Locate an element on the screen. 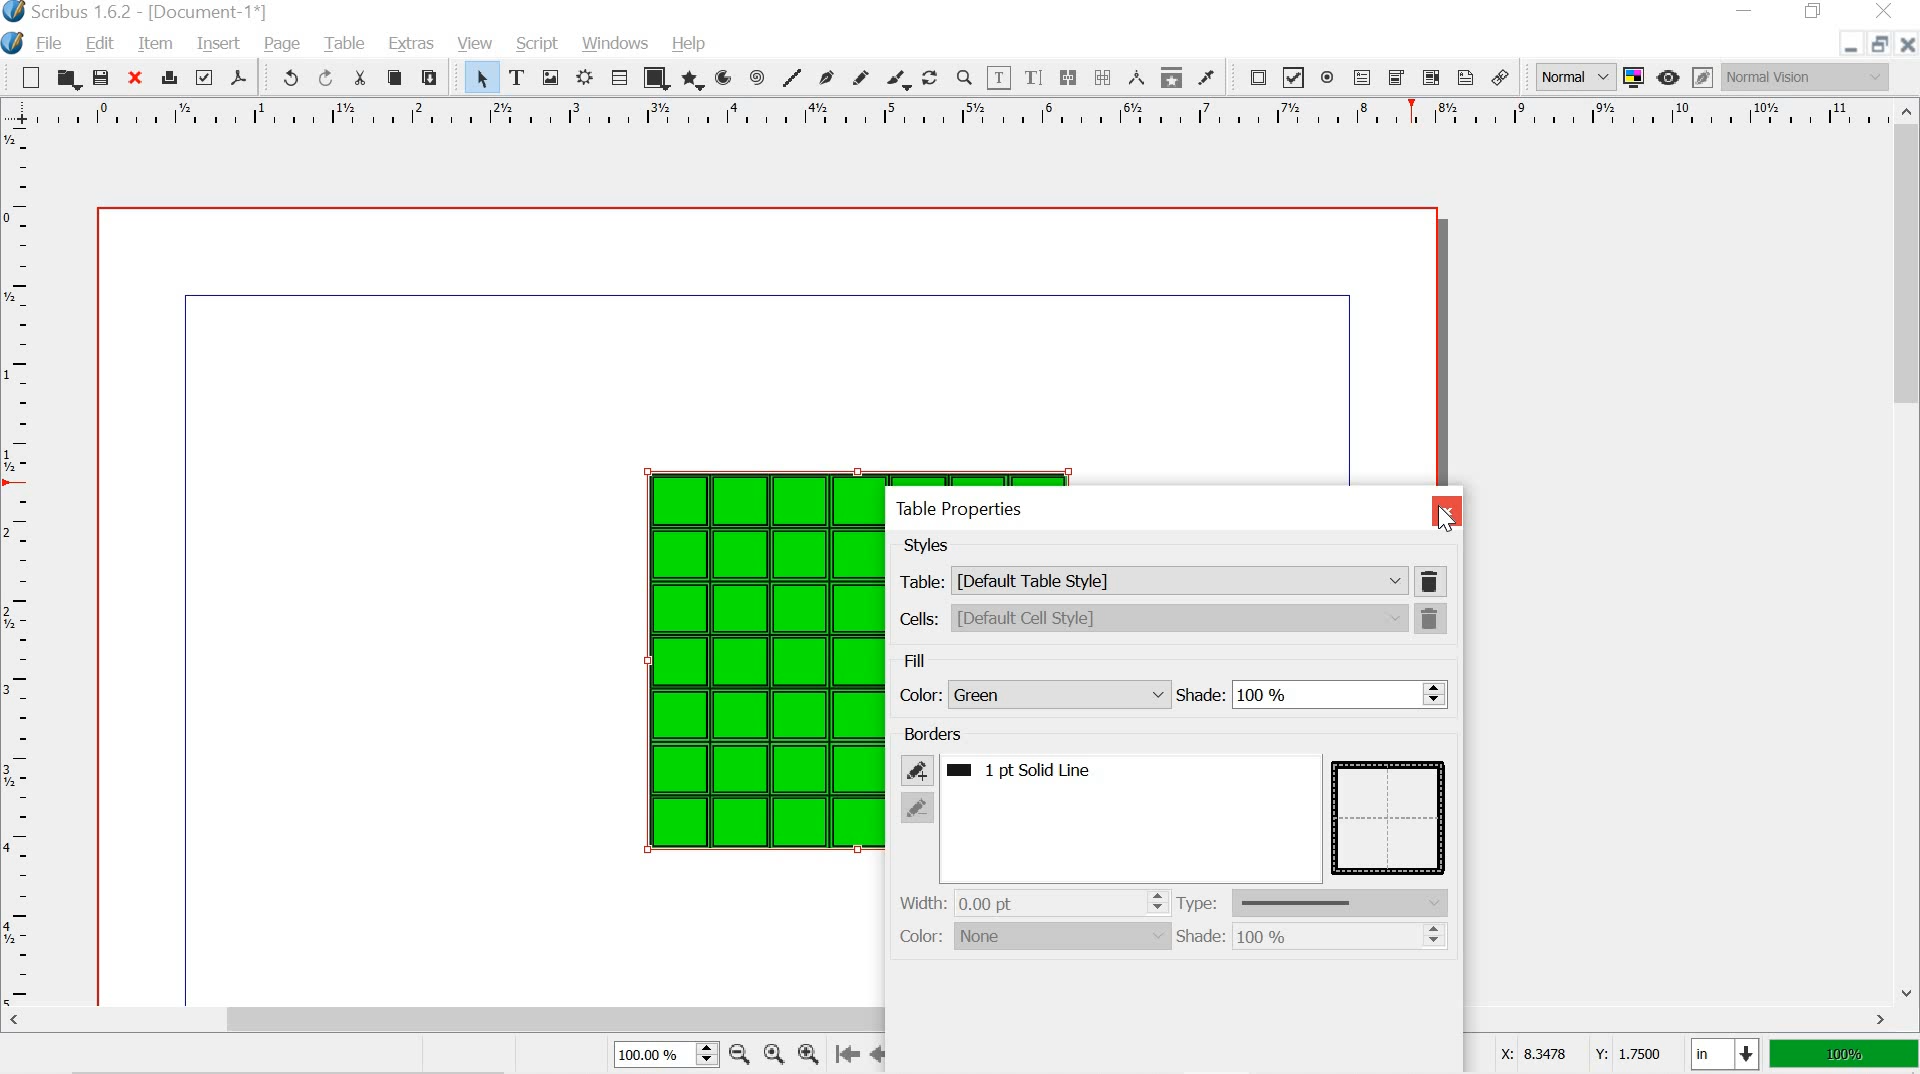  insert is located at coordinates (217, 41).